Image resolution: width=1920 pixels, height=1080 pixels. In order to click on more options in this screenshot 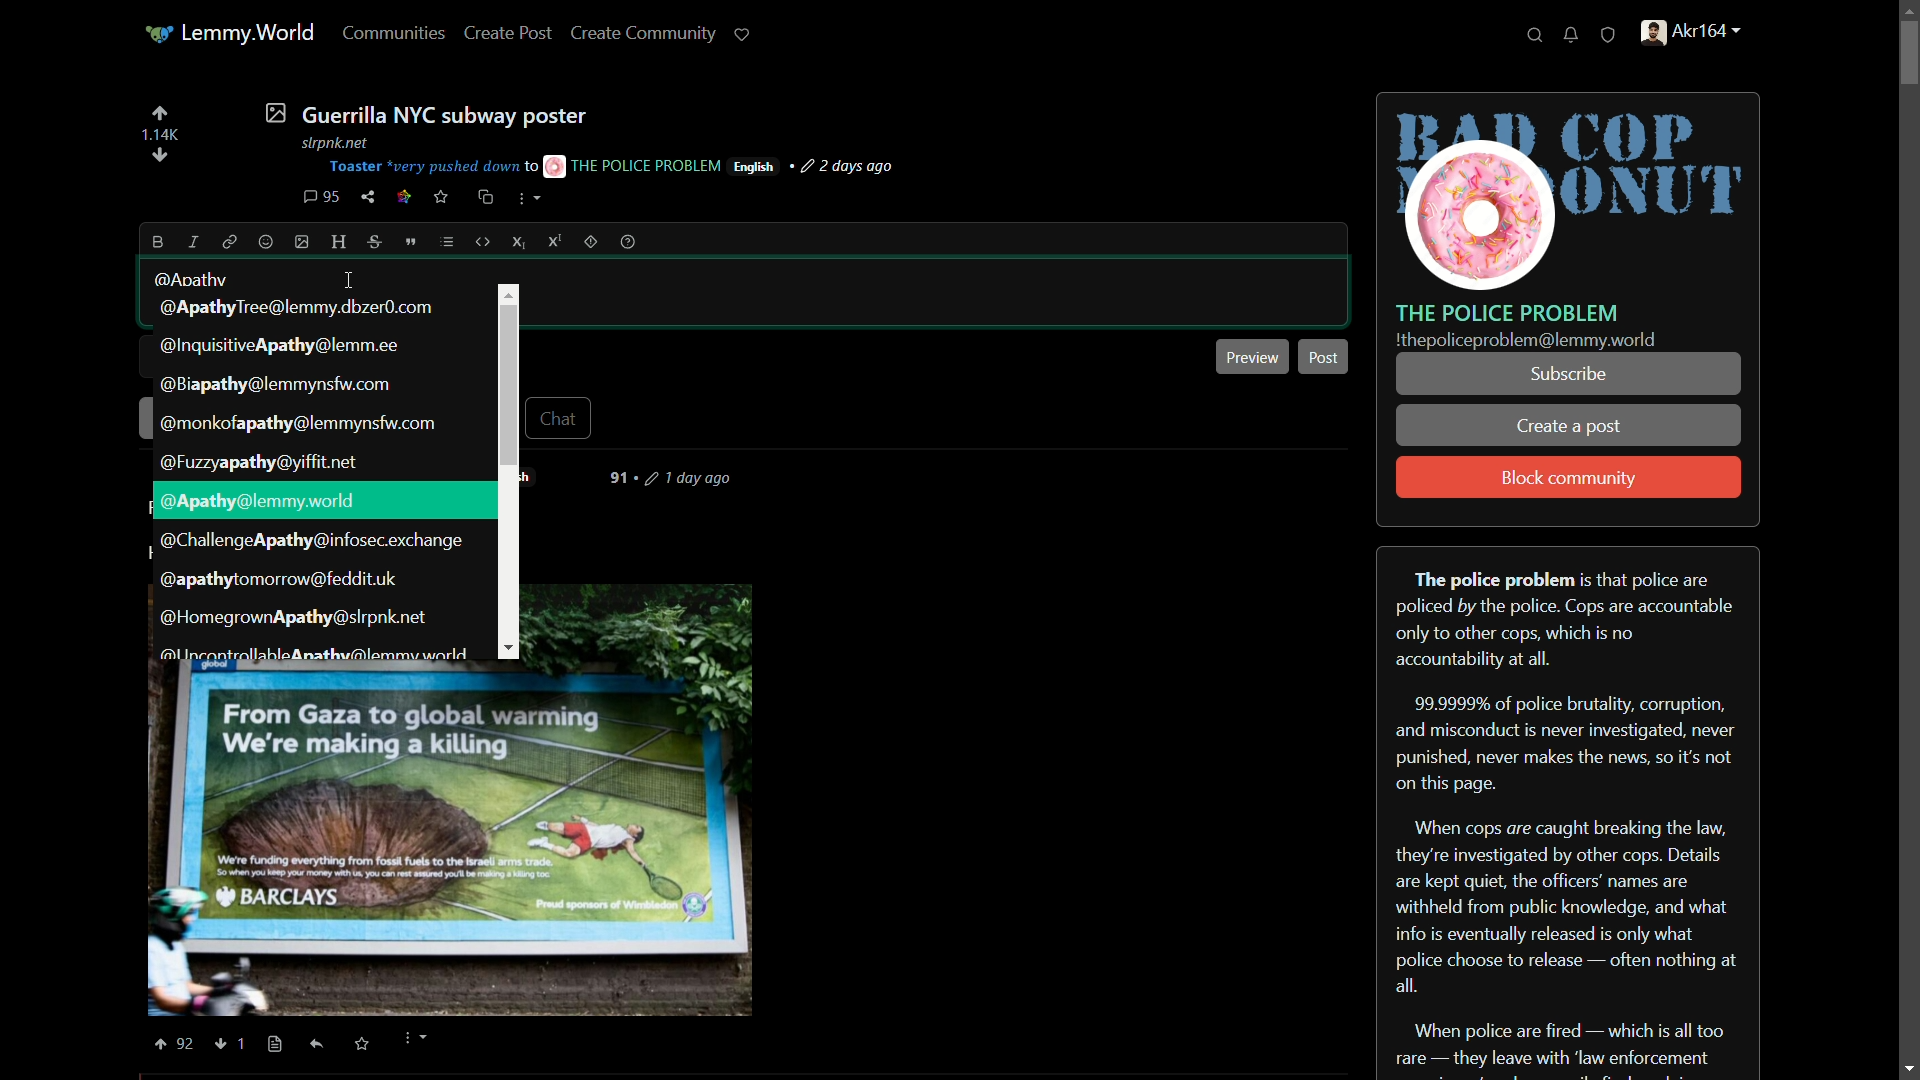, I will do `click(529, 201)`.